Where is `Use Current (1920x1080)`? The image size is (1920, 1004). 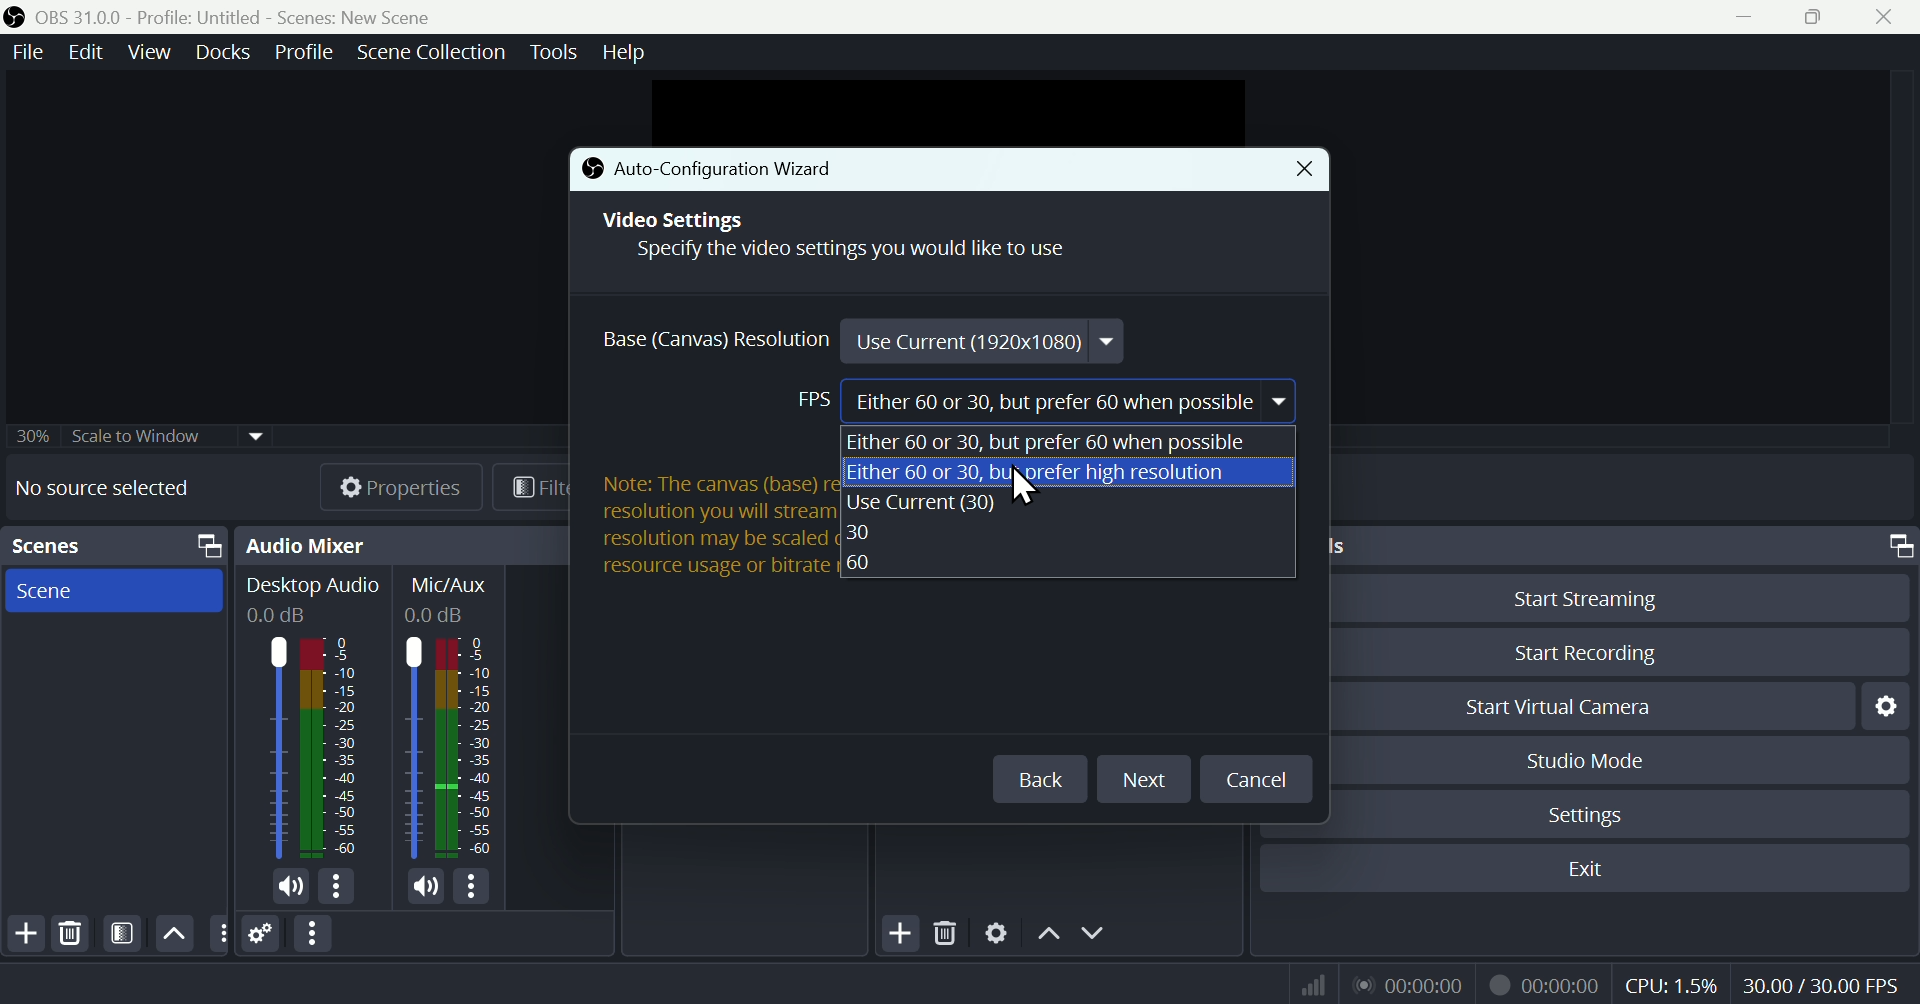
Use Current (1920x1080) is located at coordinates (983, 341).